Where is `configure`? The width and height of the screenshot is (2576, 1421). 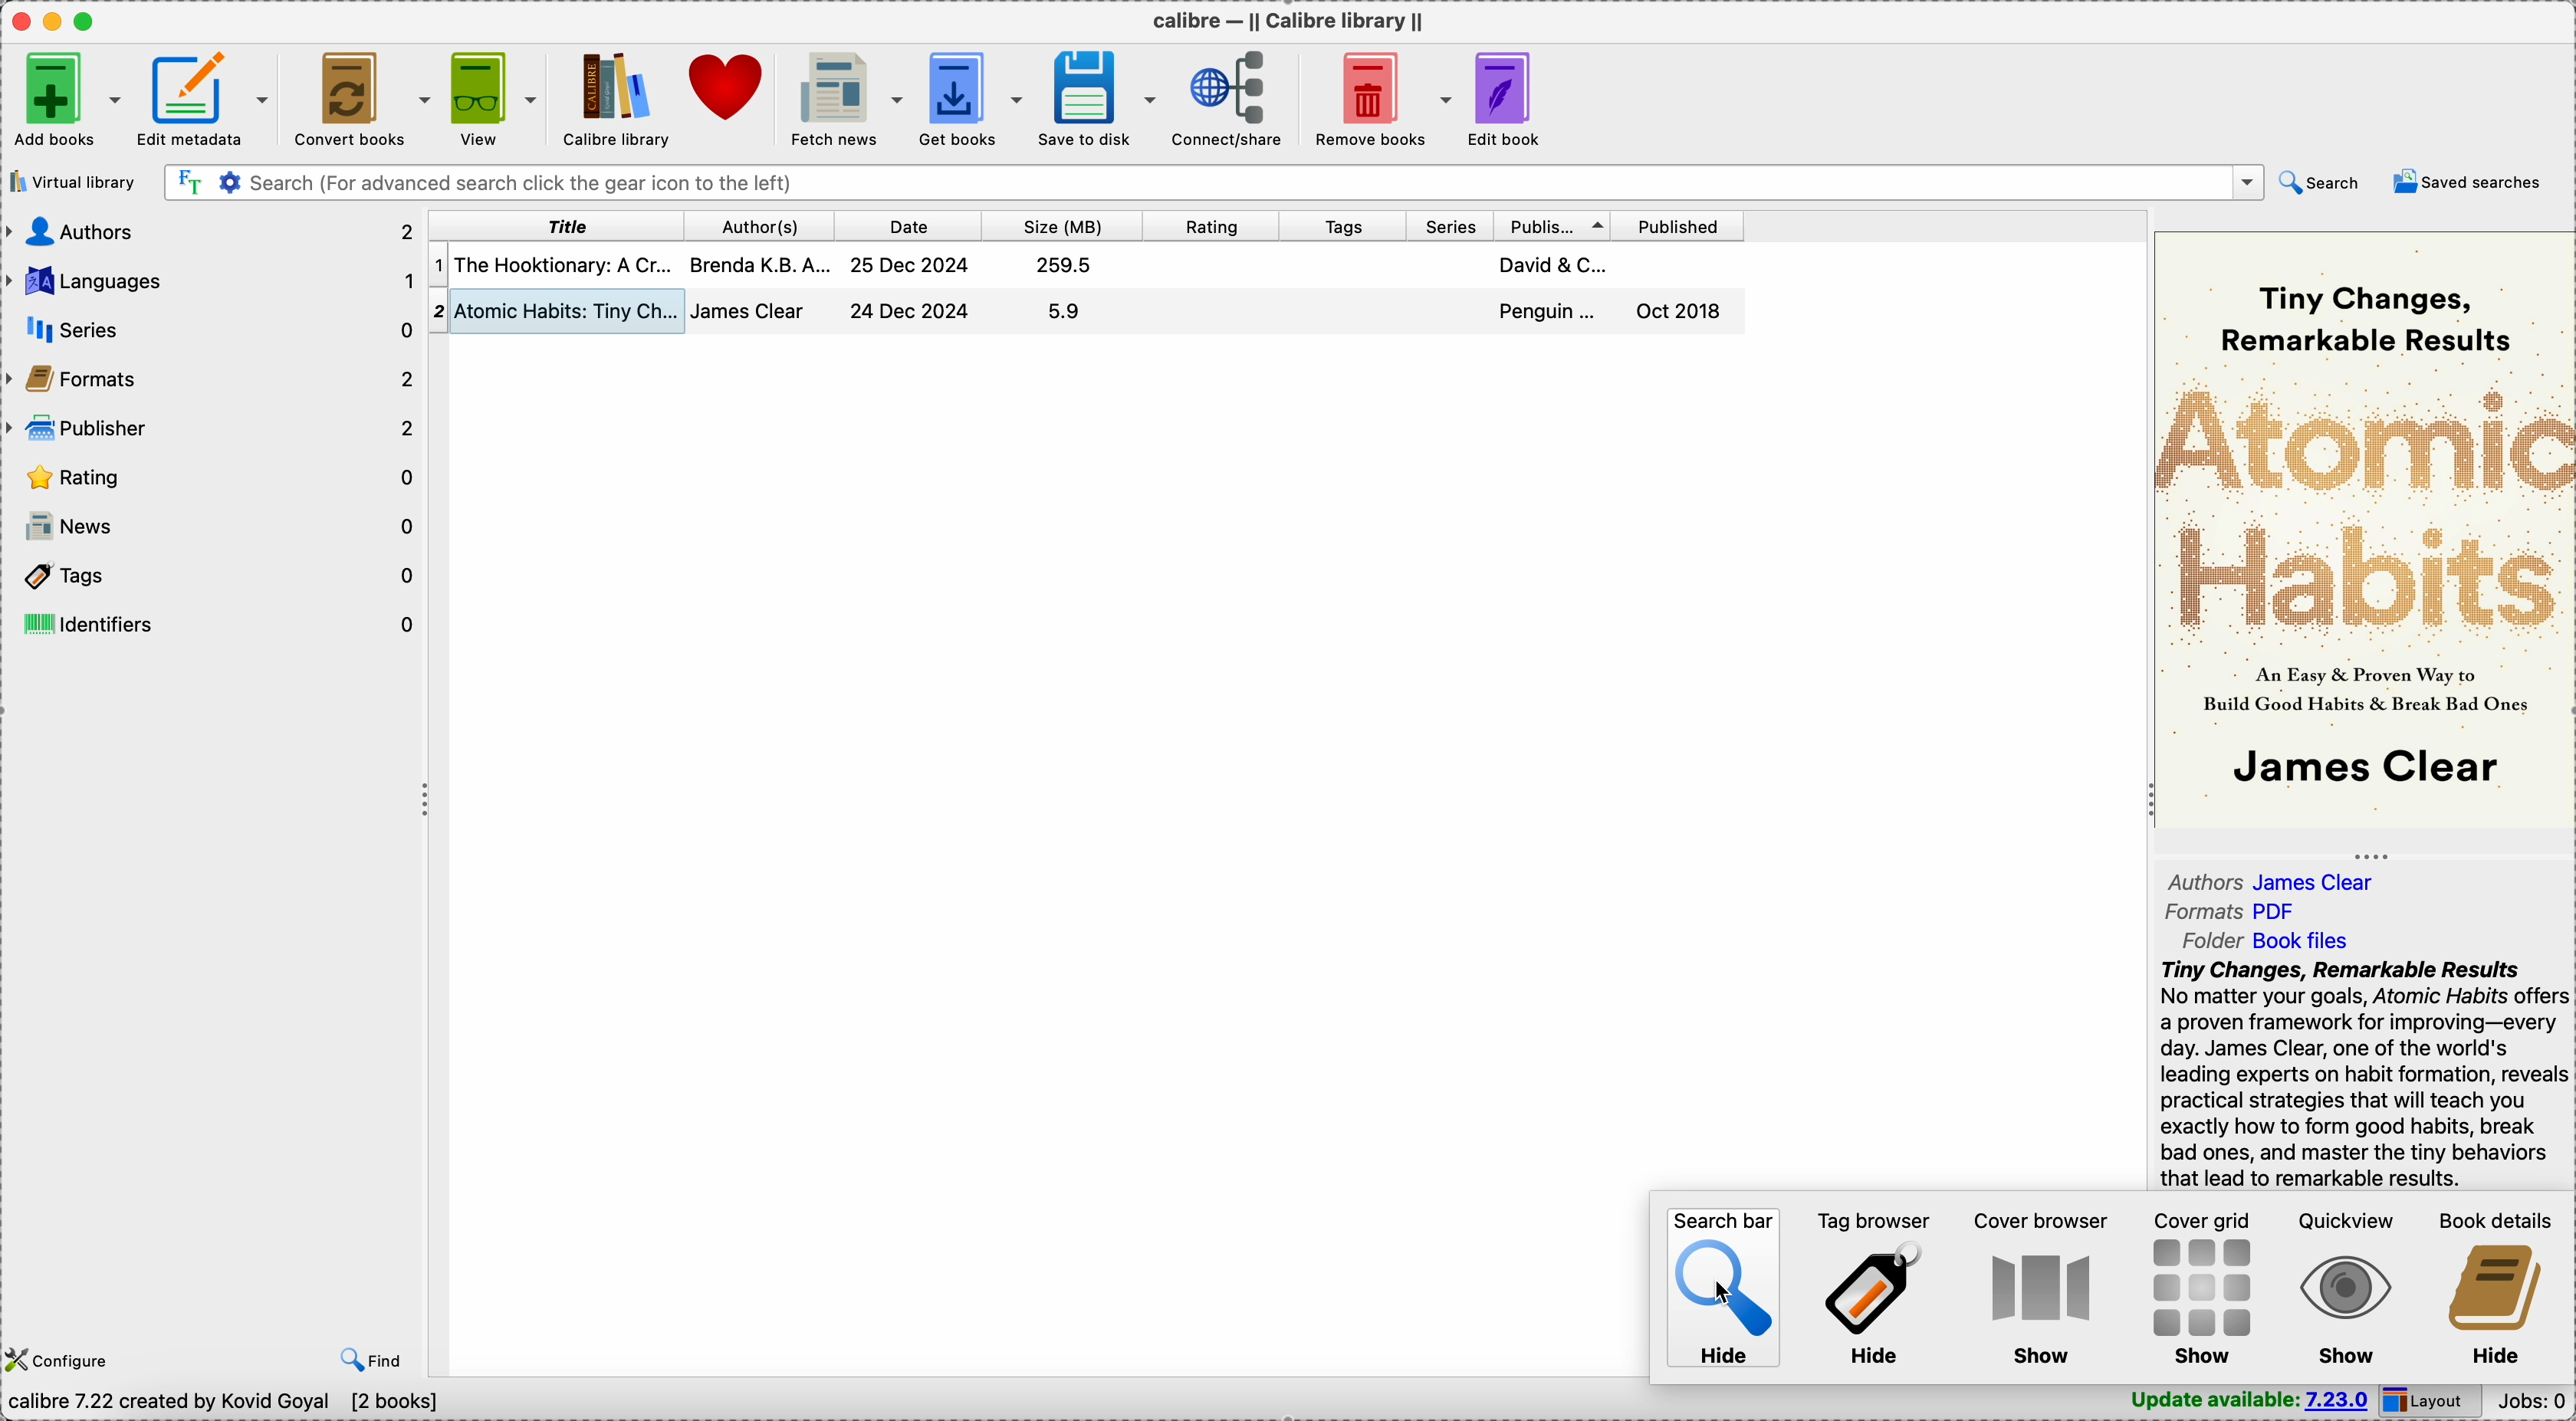 configure is located at coordinates (61, 1360).